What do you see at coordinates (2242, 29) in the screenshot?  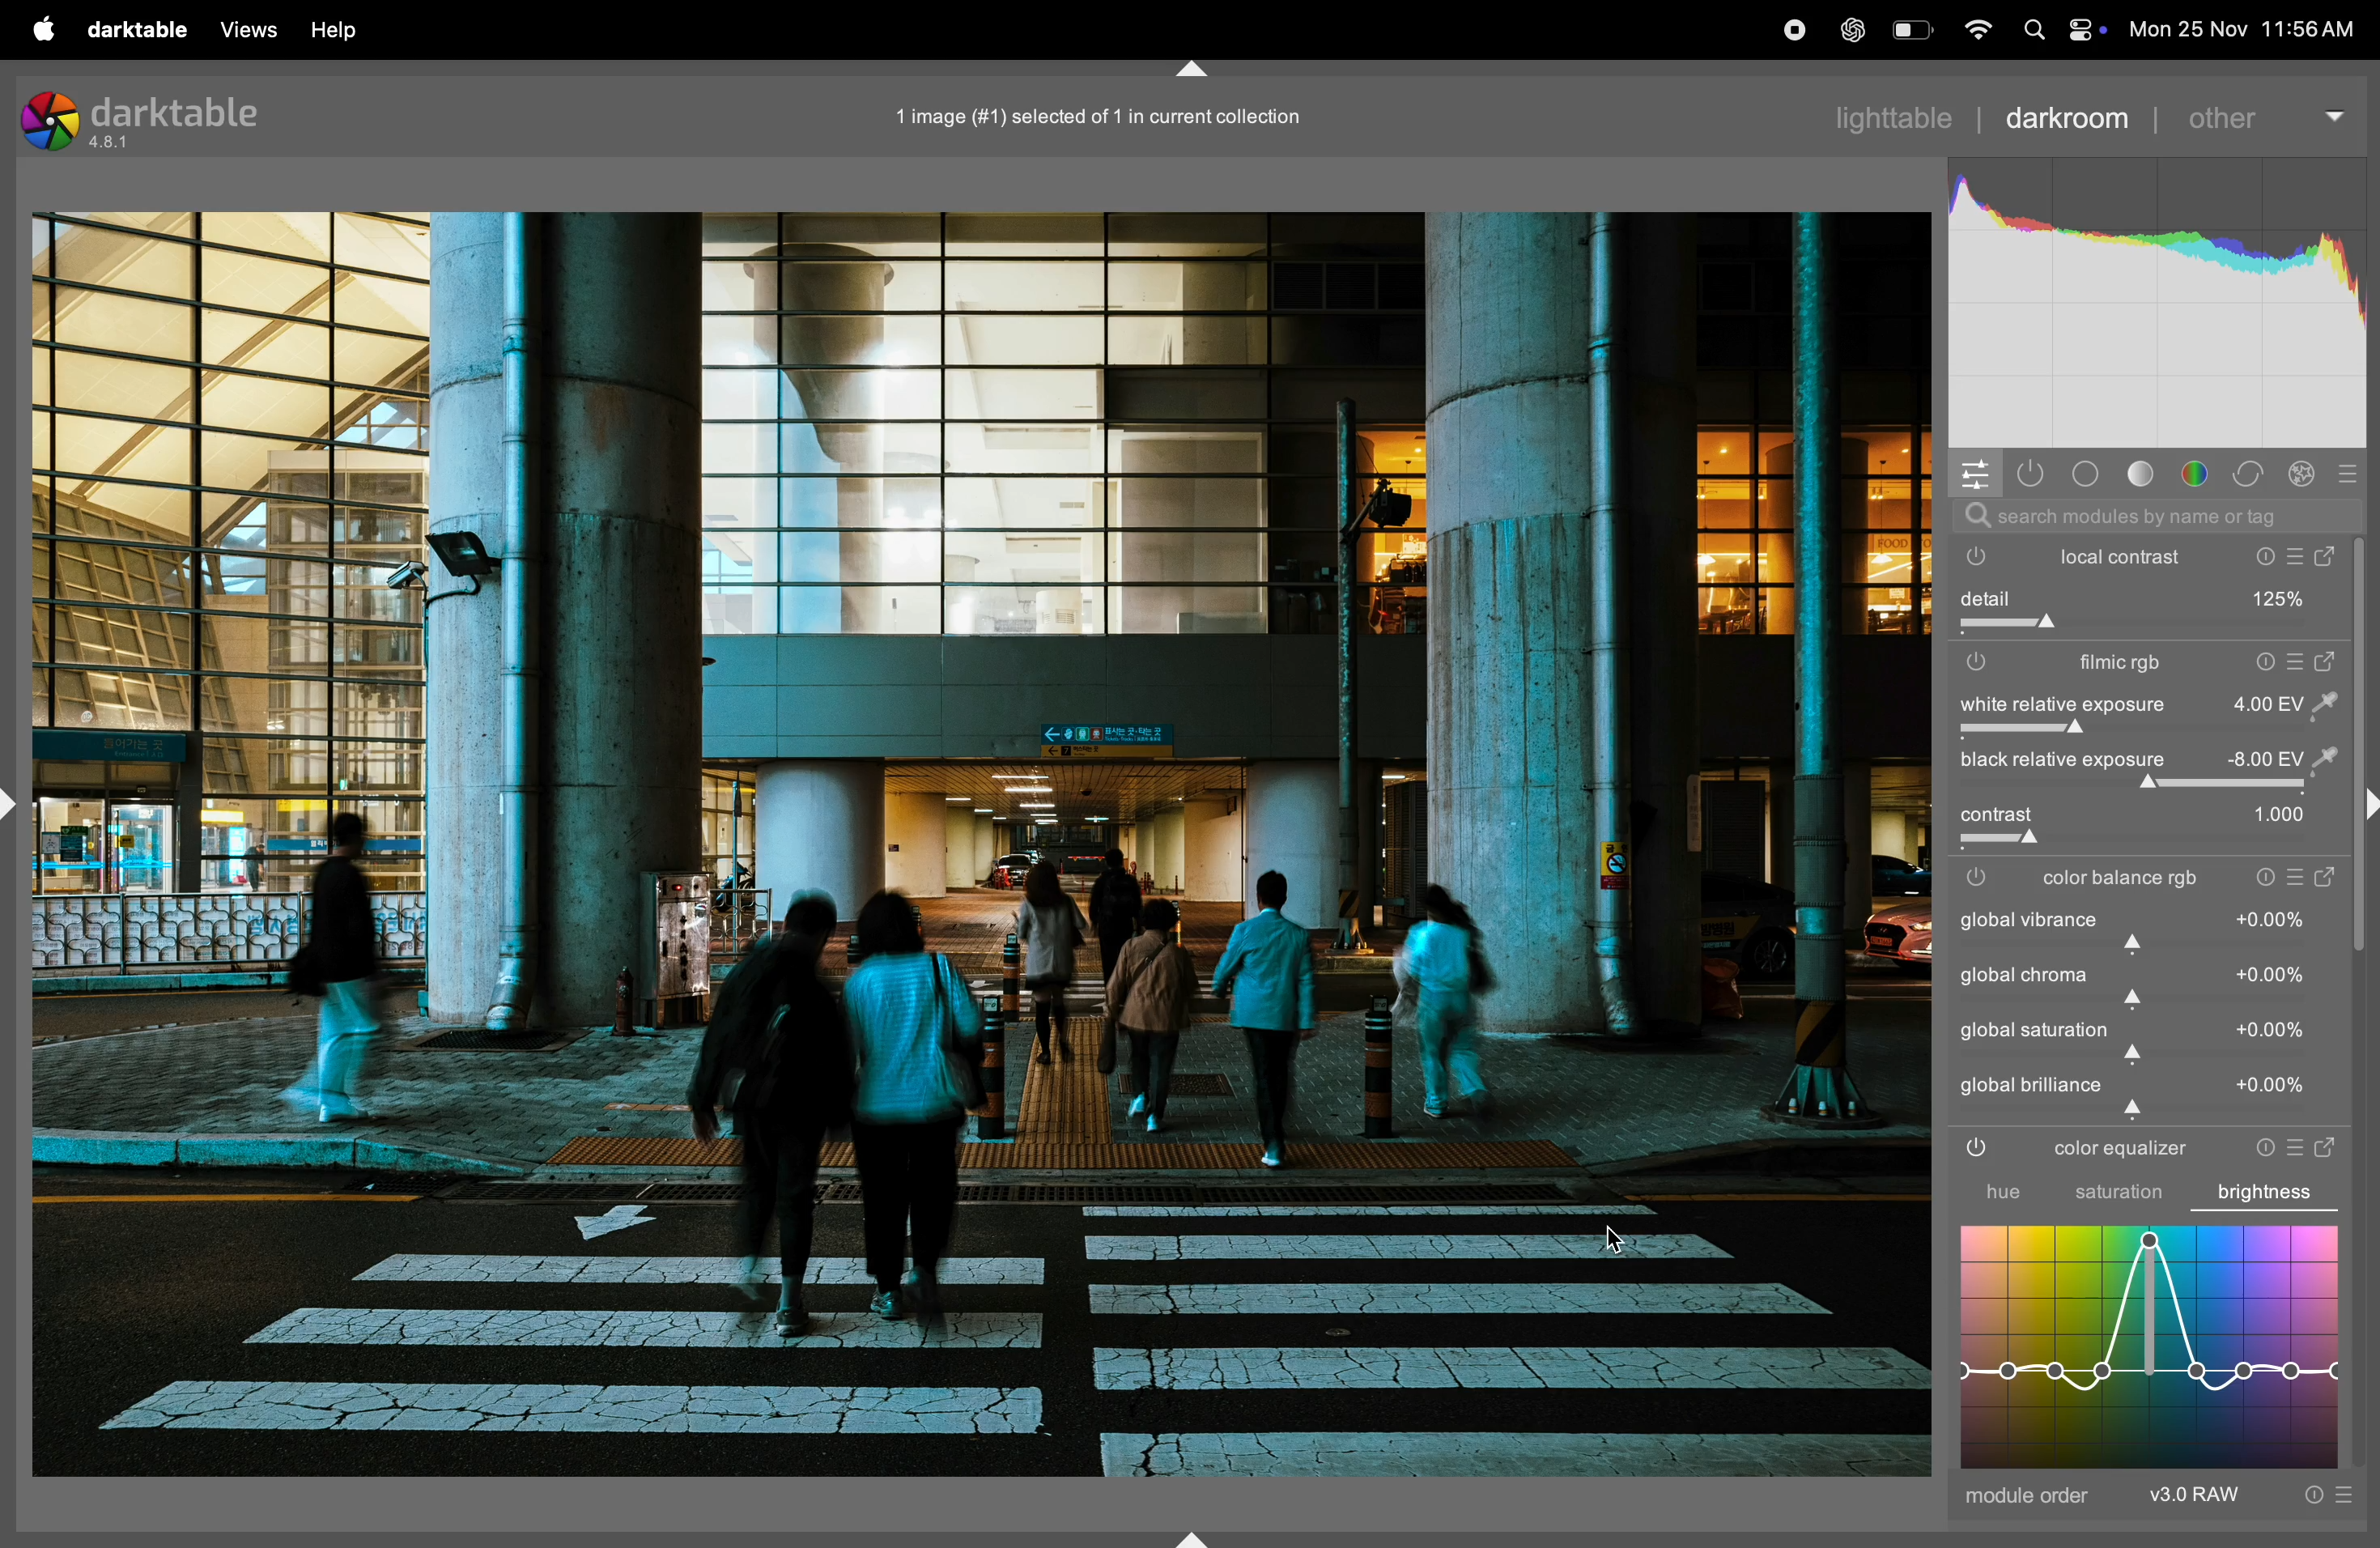 I see `date and time` at bounding box center [2242, 29].